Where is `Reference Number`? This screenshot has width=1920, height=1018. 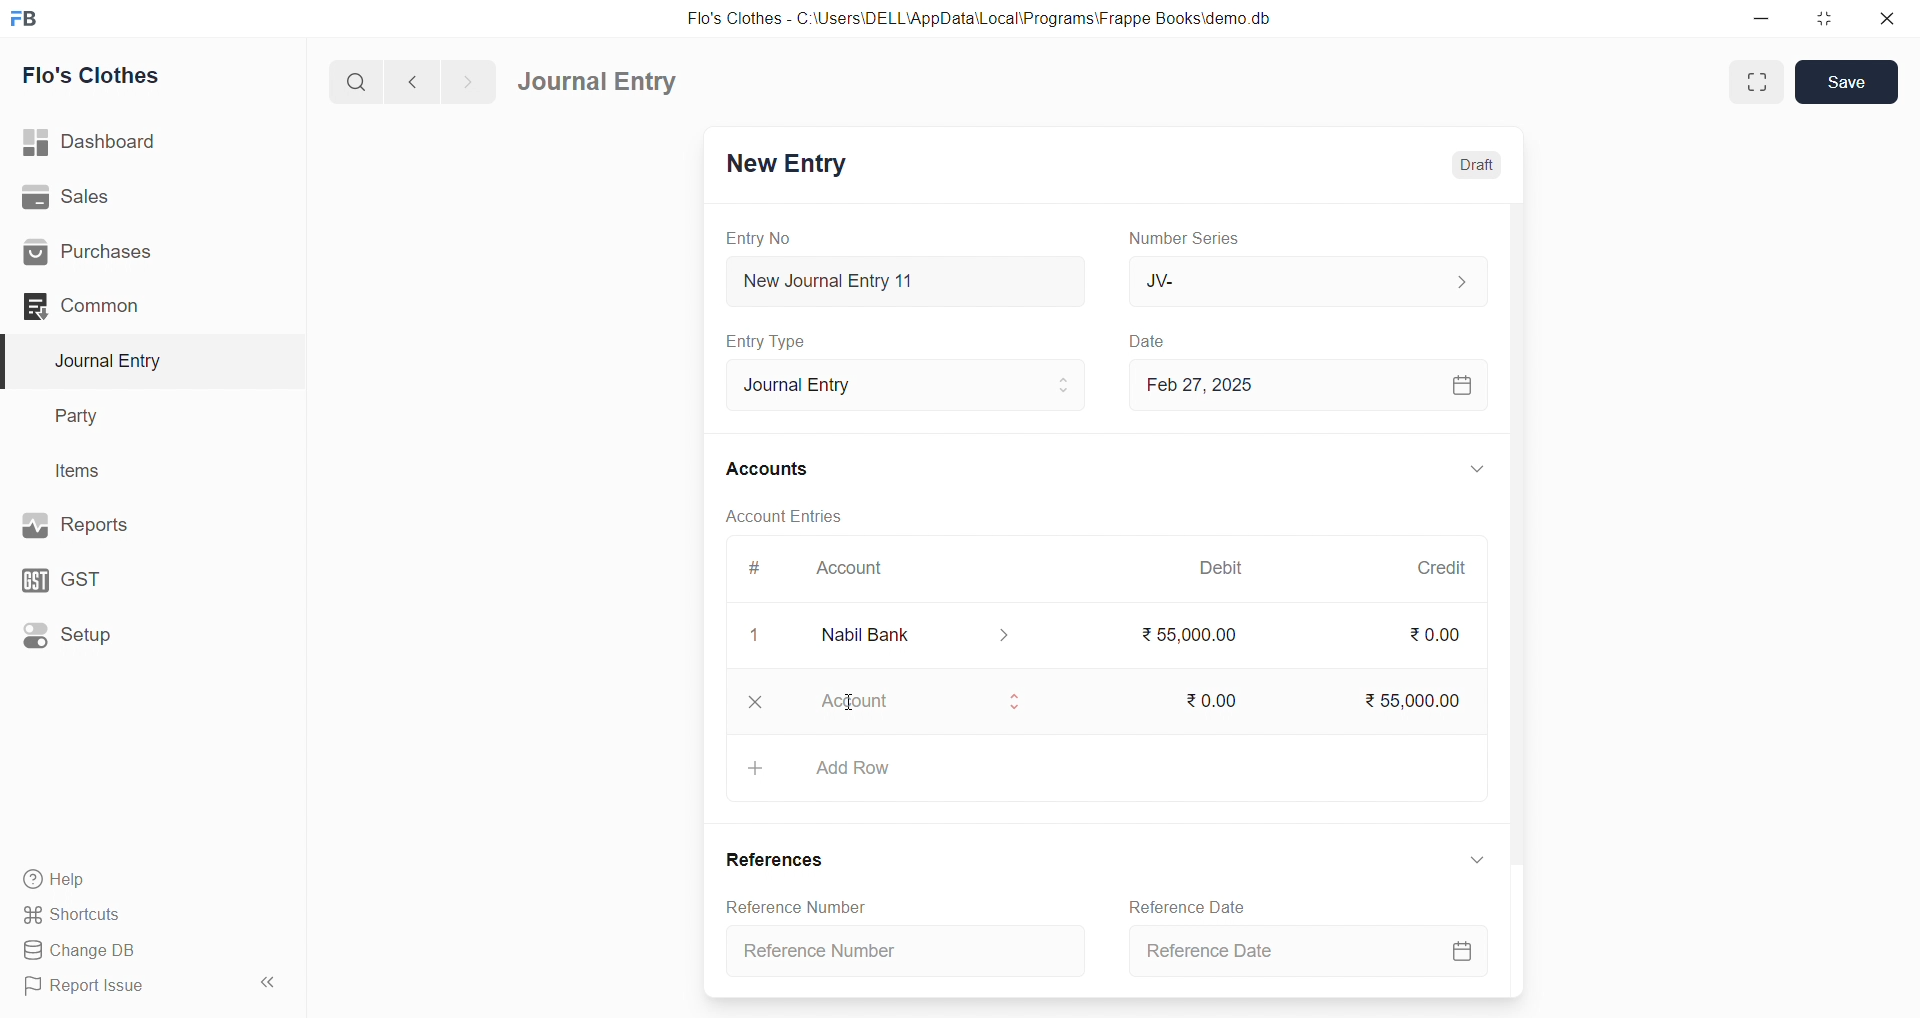
Reference Number is located at coordinates (796, 904).